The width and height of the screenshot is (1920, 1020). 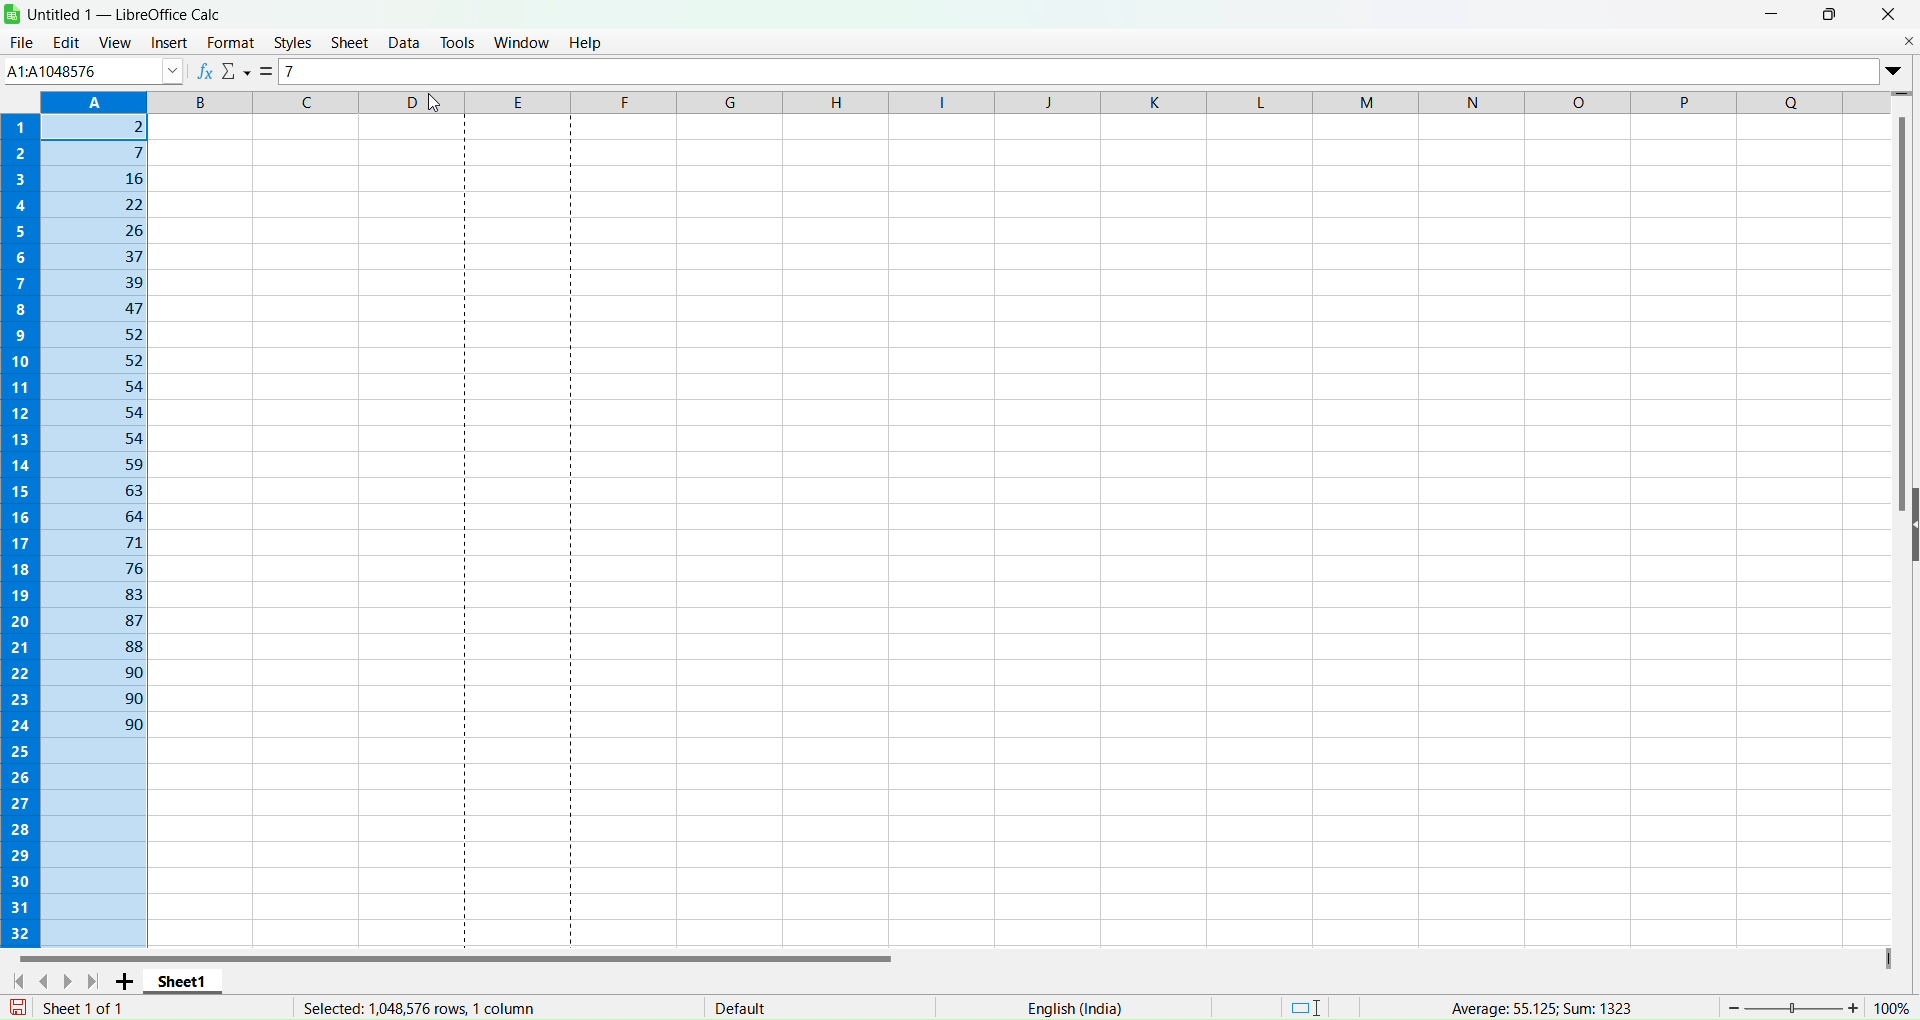 What do you see at coordinates (115, 40) in the screenshot?
I see `View` at bounding box center [115, 40].